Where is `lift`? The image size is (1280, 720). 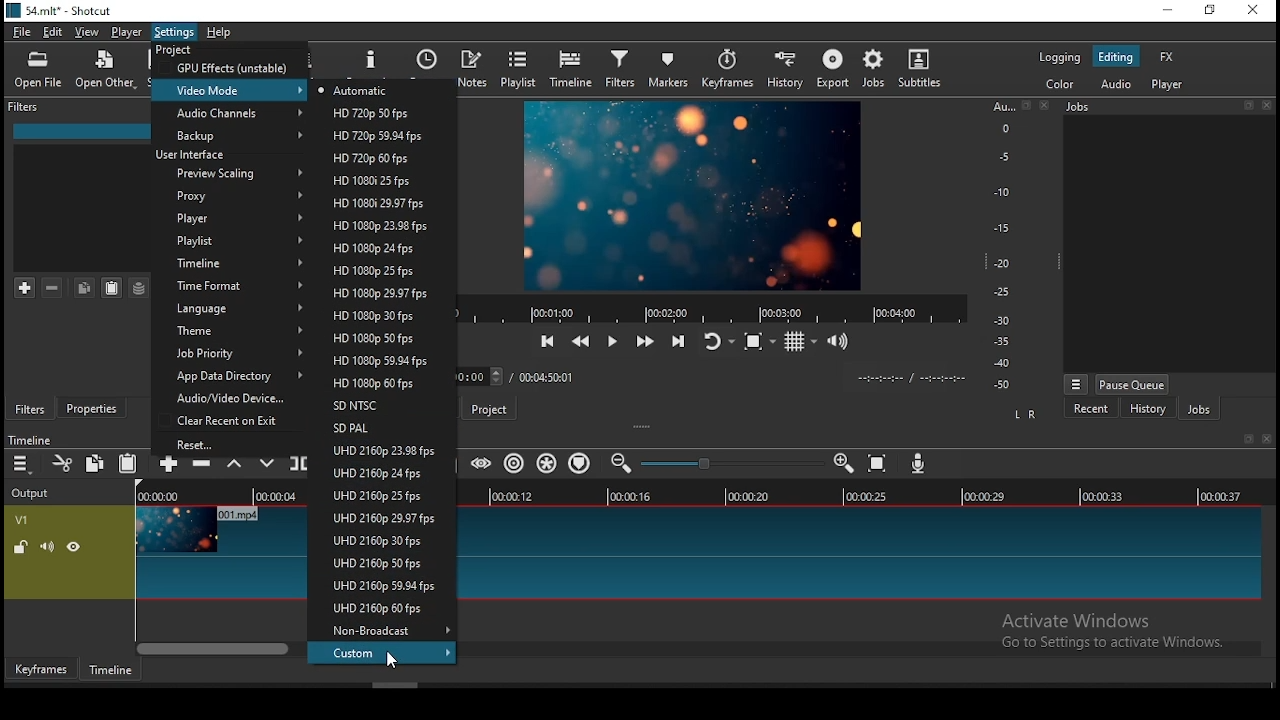
lift is located at coordinates (234, 468).